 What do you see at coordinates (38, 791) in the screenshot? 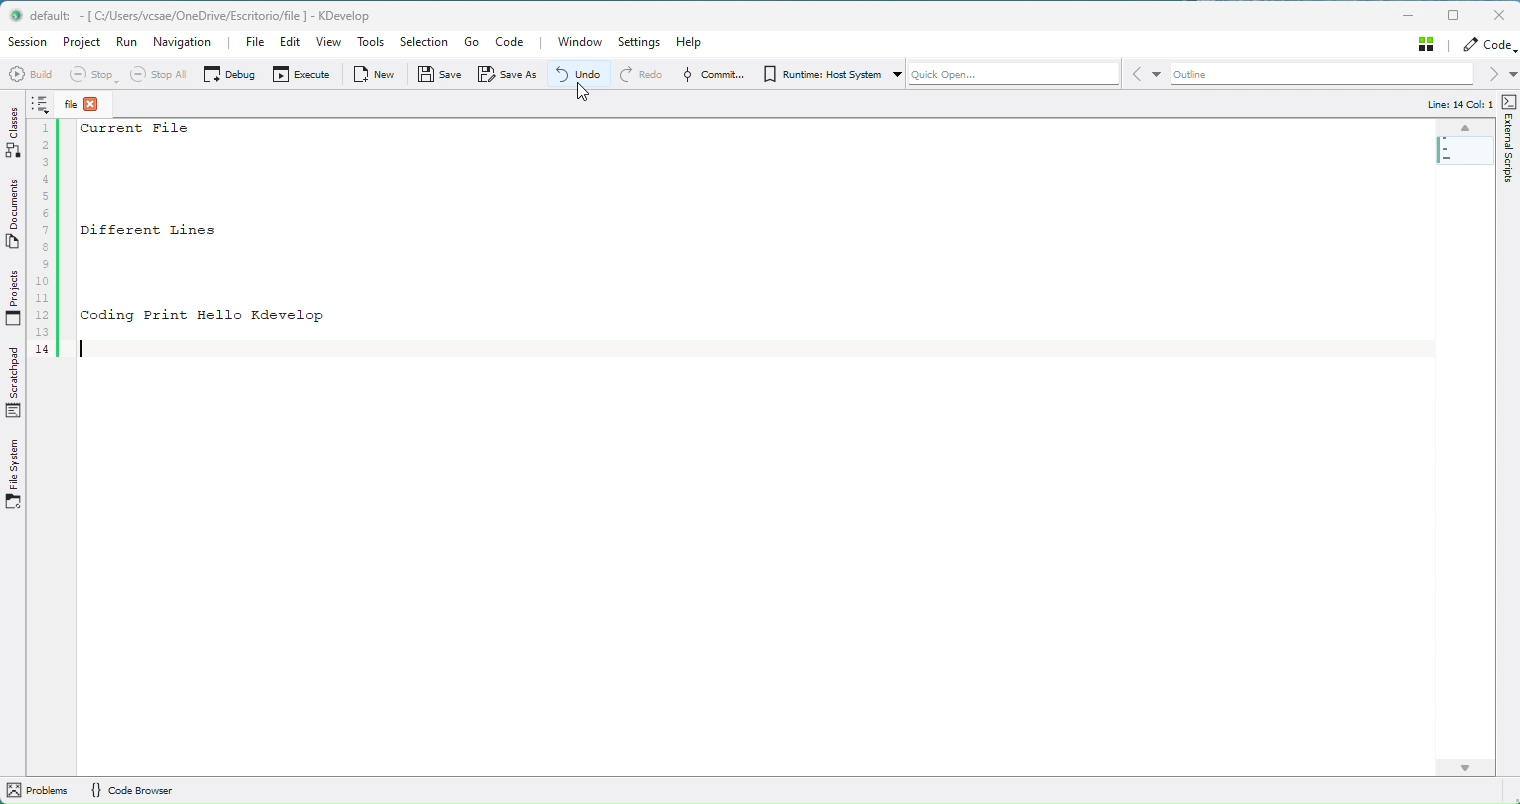
I see `problem` at bounding box center [38, 791].